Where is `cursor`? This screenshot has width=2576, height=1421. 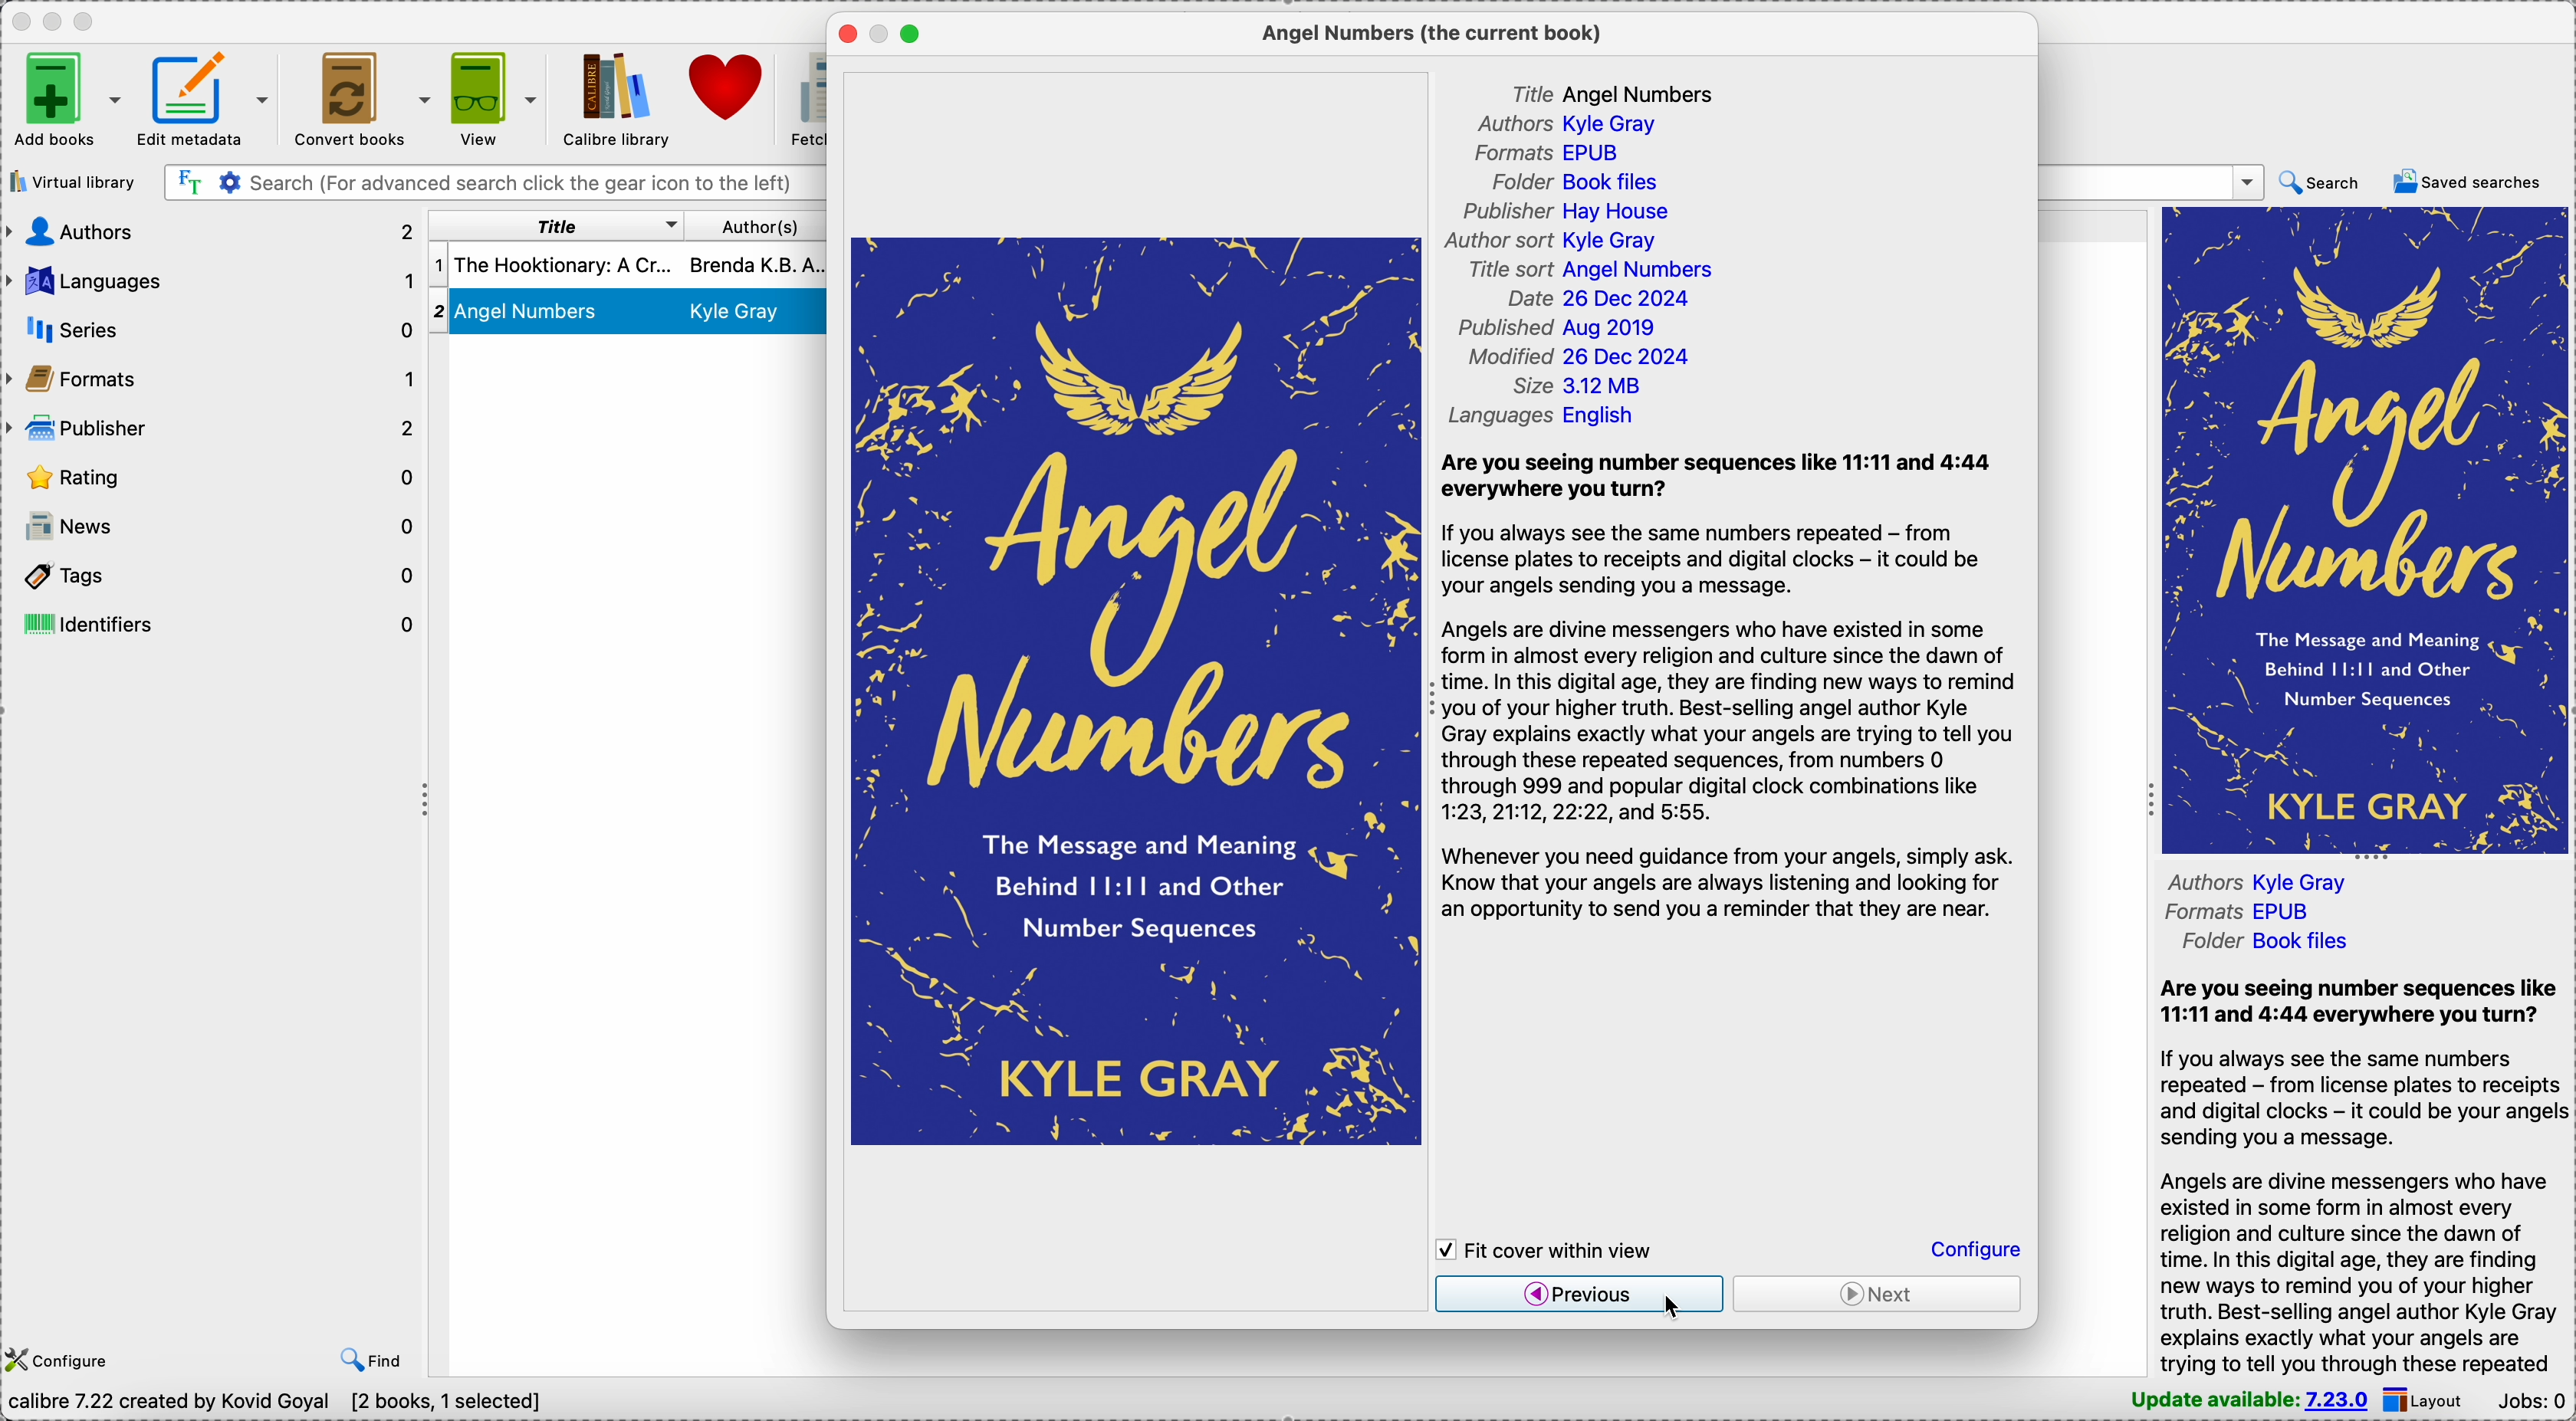 cursor is located at coordinates (1672, 1307).